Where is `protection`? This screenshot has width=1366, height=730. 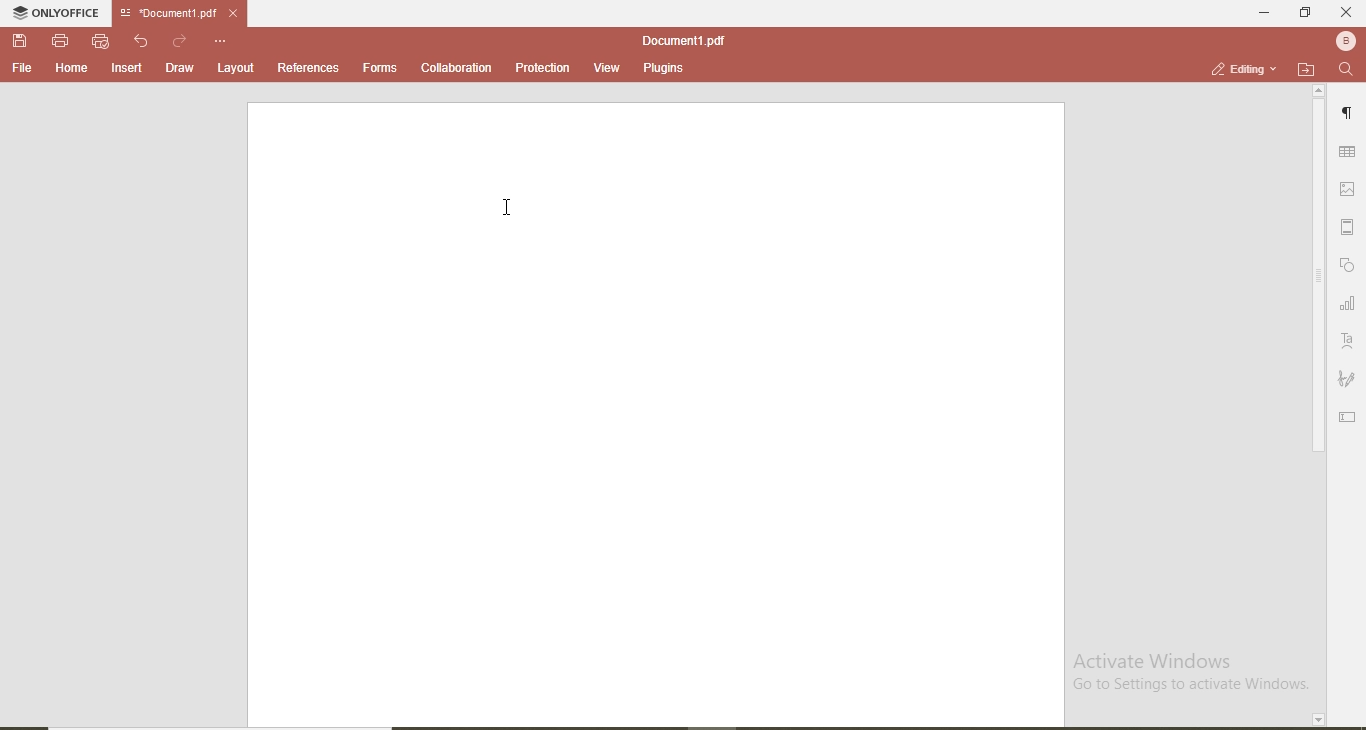 protection is located at coordinates (543, 68).